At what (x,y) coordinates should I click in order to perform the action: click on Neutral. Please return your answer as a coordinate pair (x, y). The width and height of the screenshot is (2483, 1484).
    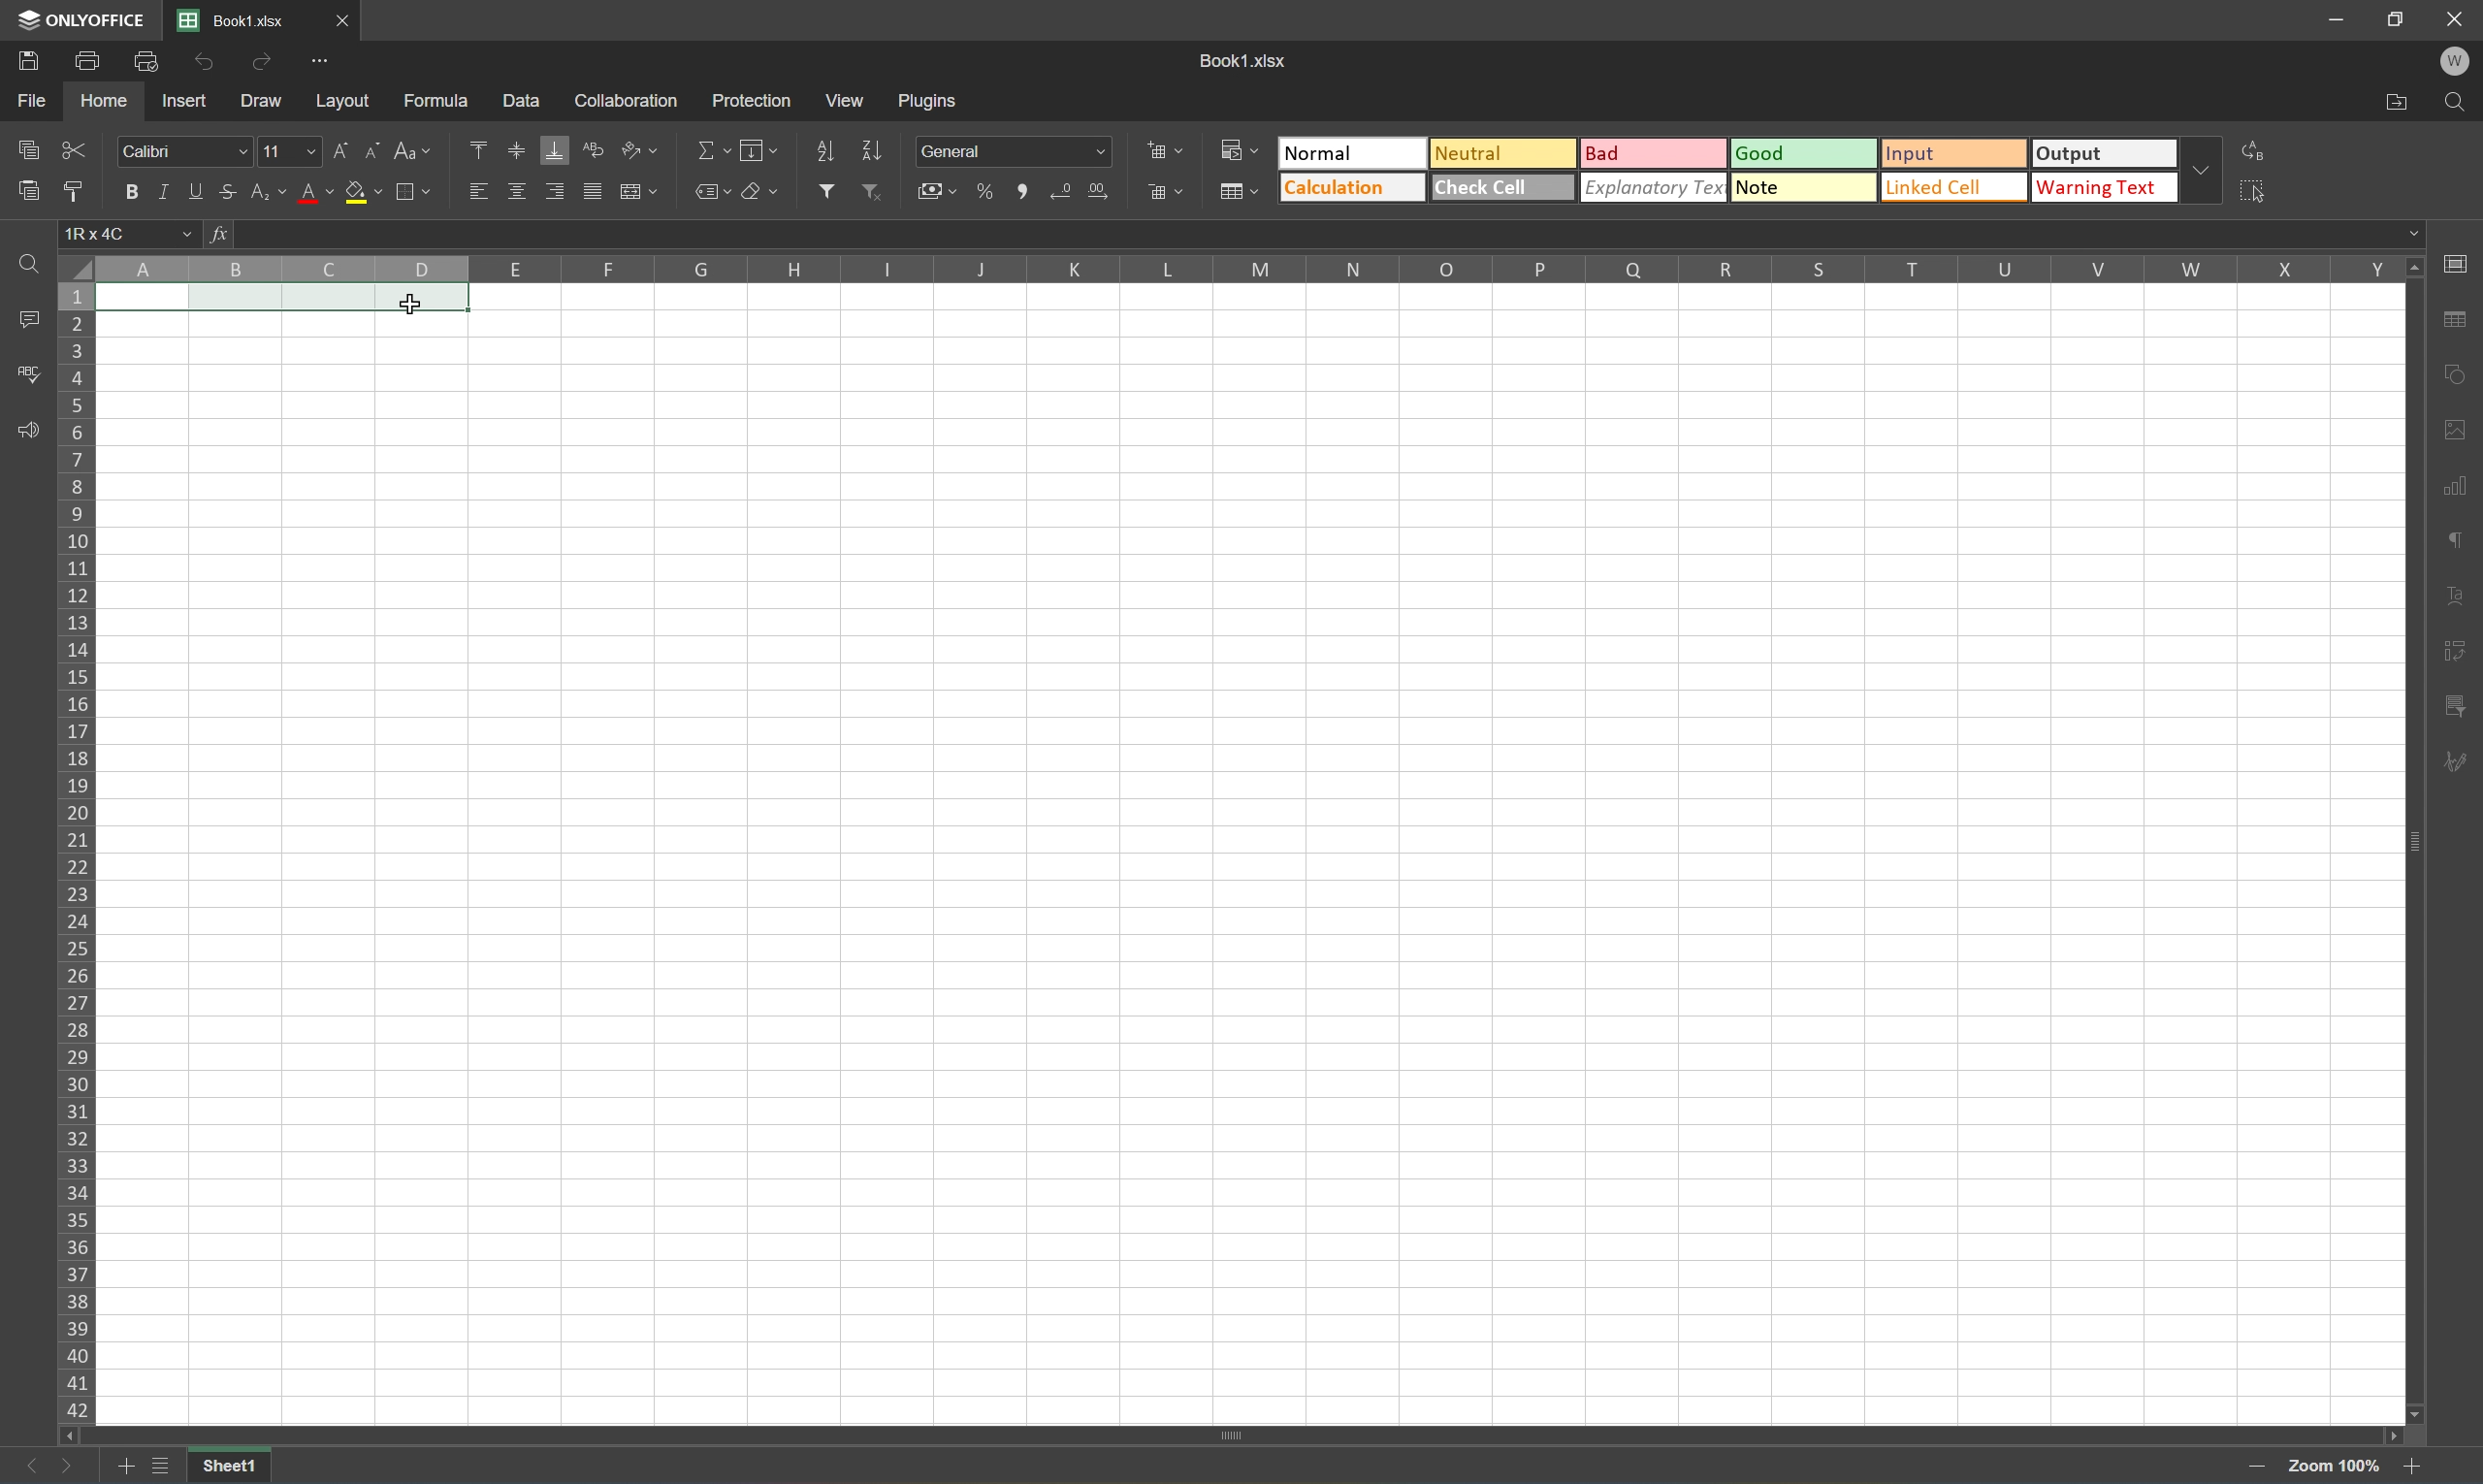
    Looking at the image, I should click on (1498, 150).